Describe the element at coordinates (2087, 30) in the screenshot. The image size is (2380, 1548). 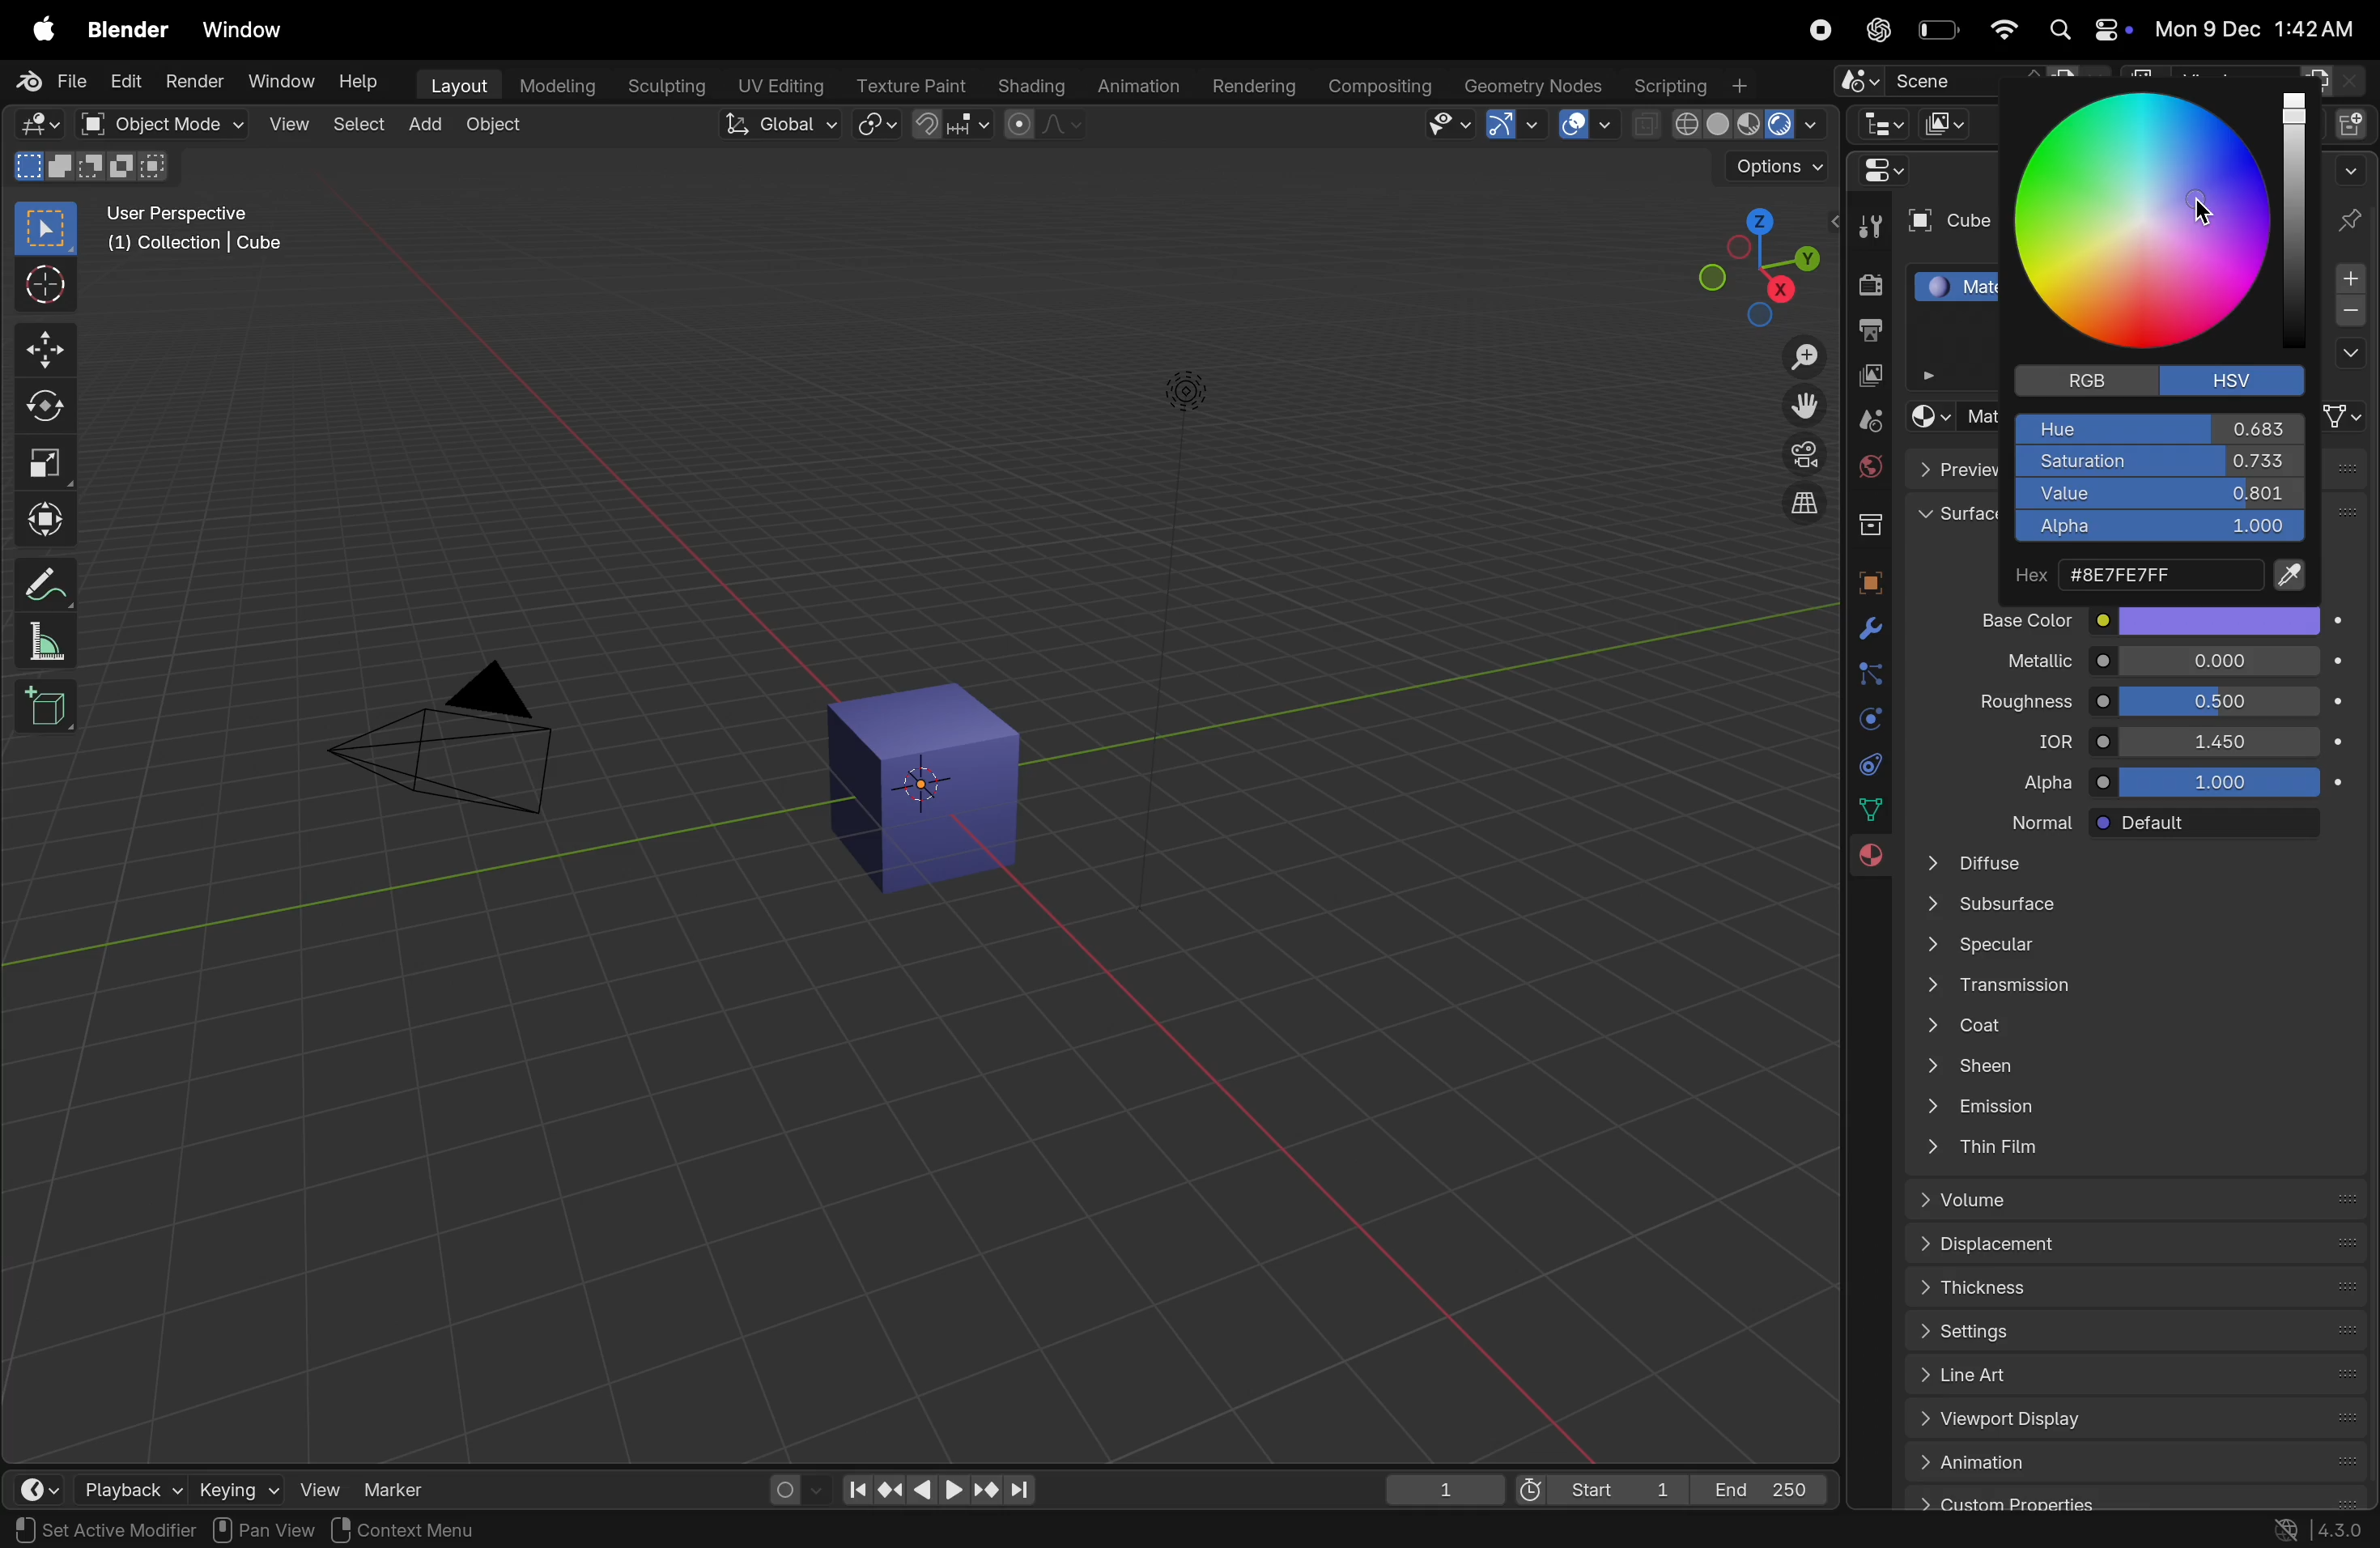
I see `apple widgets` at that location.